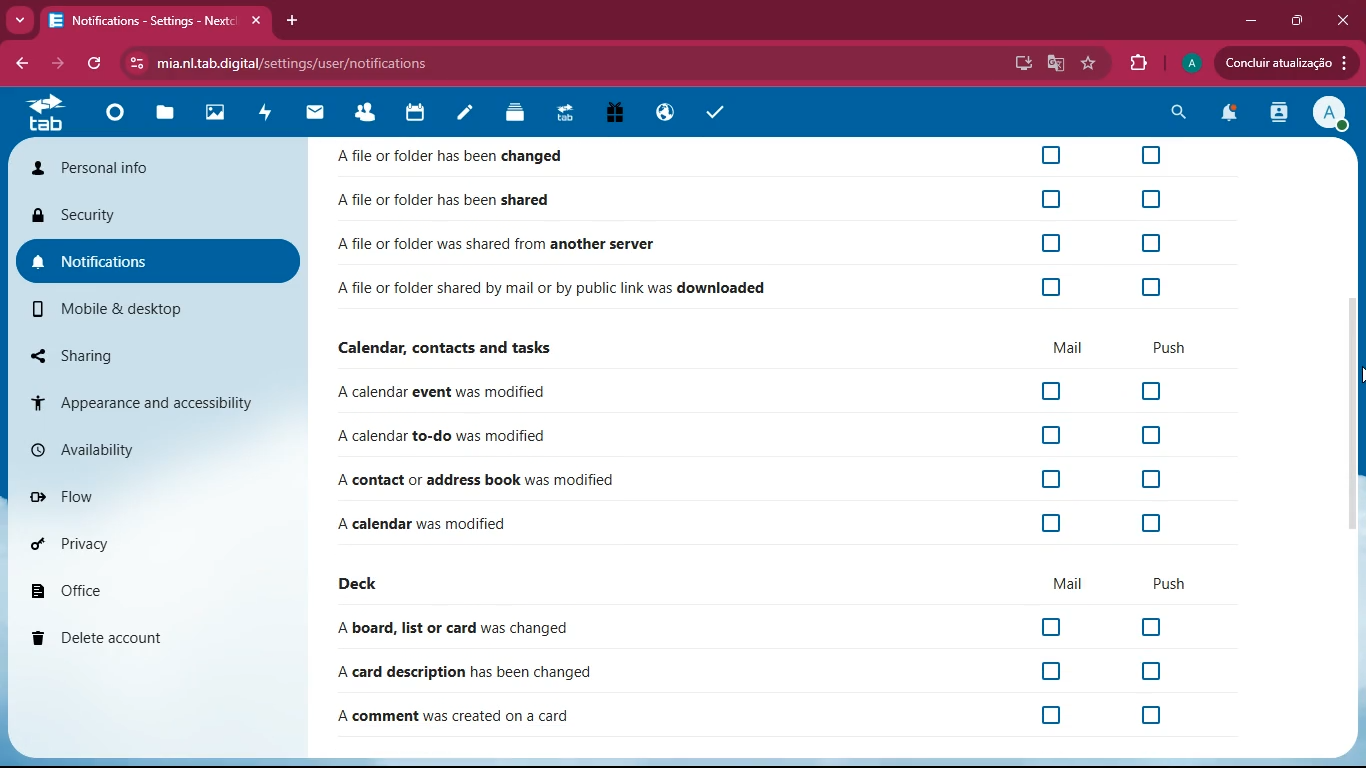  Describe the element at coordinates (20, 19) in the screenshot. I see `more` at that location.